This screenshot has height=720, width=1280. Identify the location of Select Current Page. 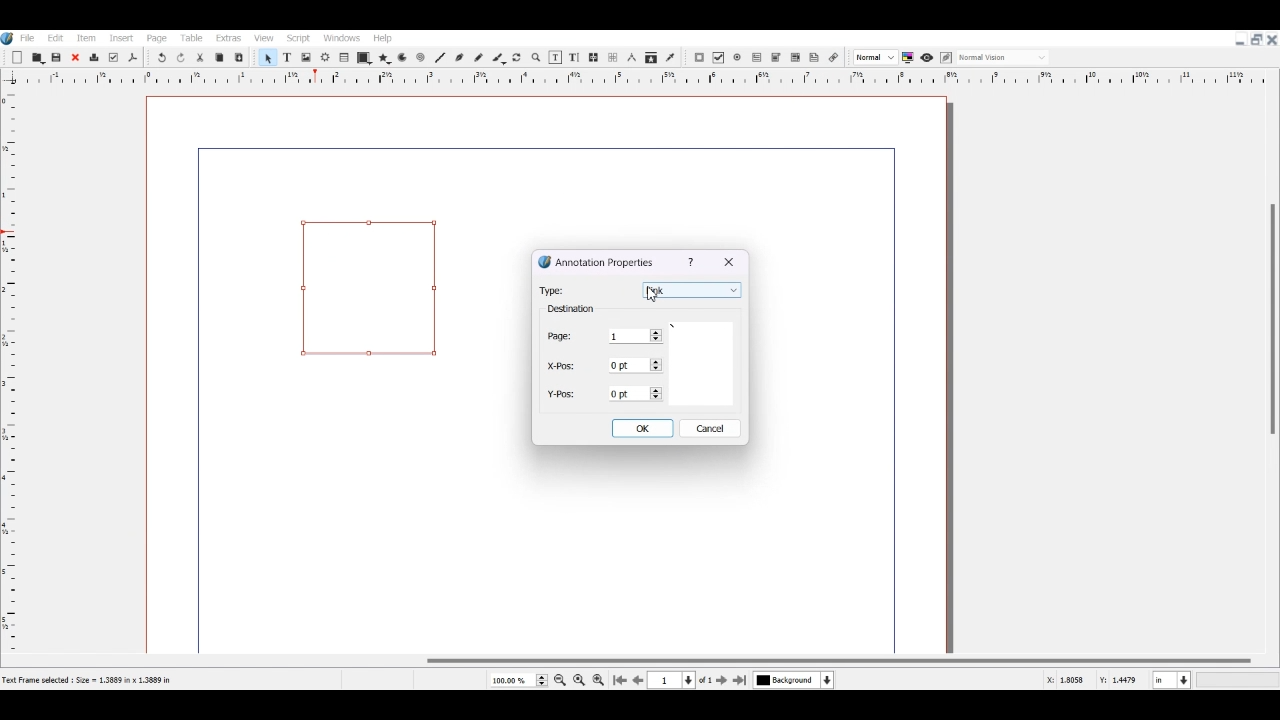
(518, 680).